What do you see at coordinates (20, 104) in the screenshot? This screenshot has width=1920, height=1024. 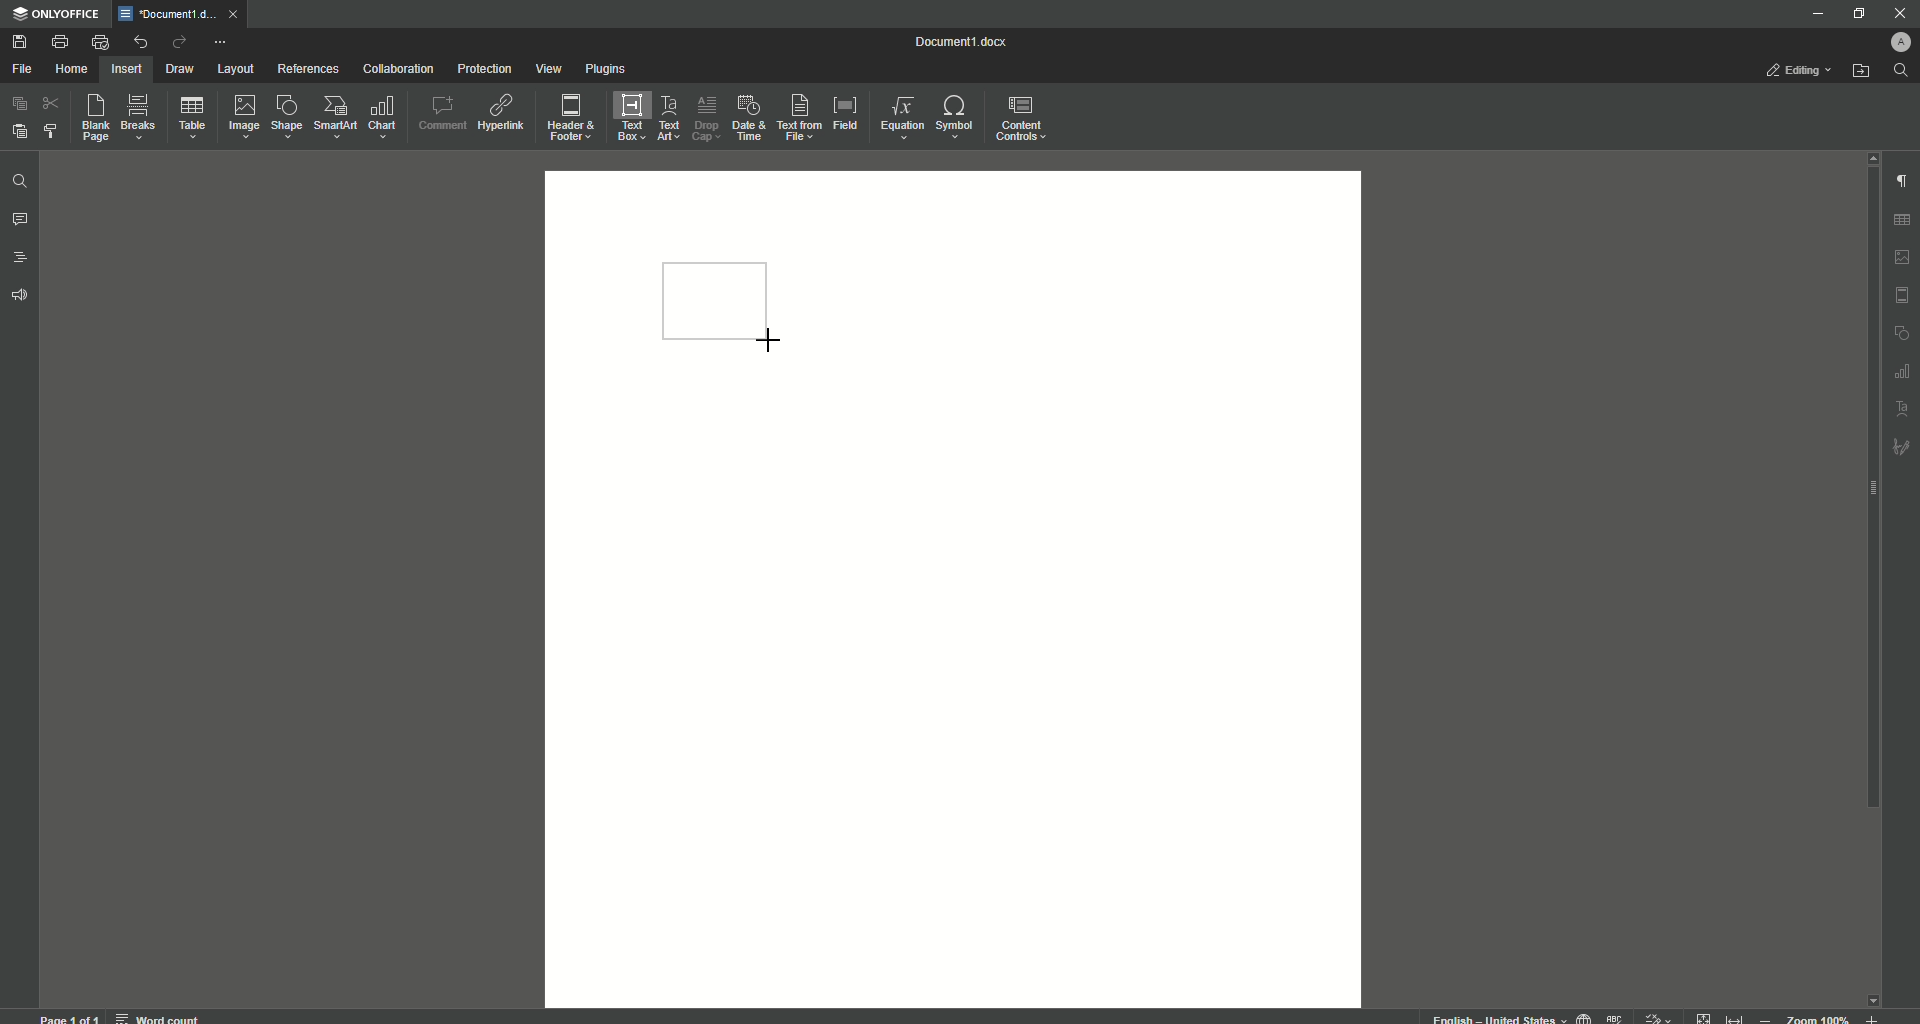 I see `Copy` at bounding box center [20, 104].